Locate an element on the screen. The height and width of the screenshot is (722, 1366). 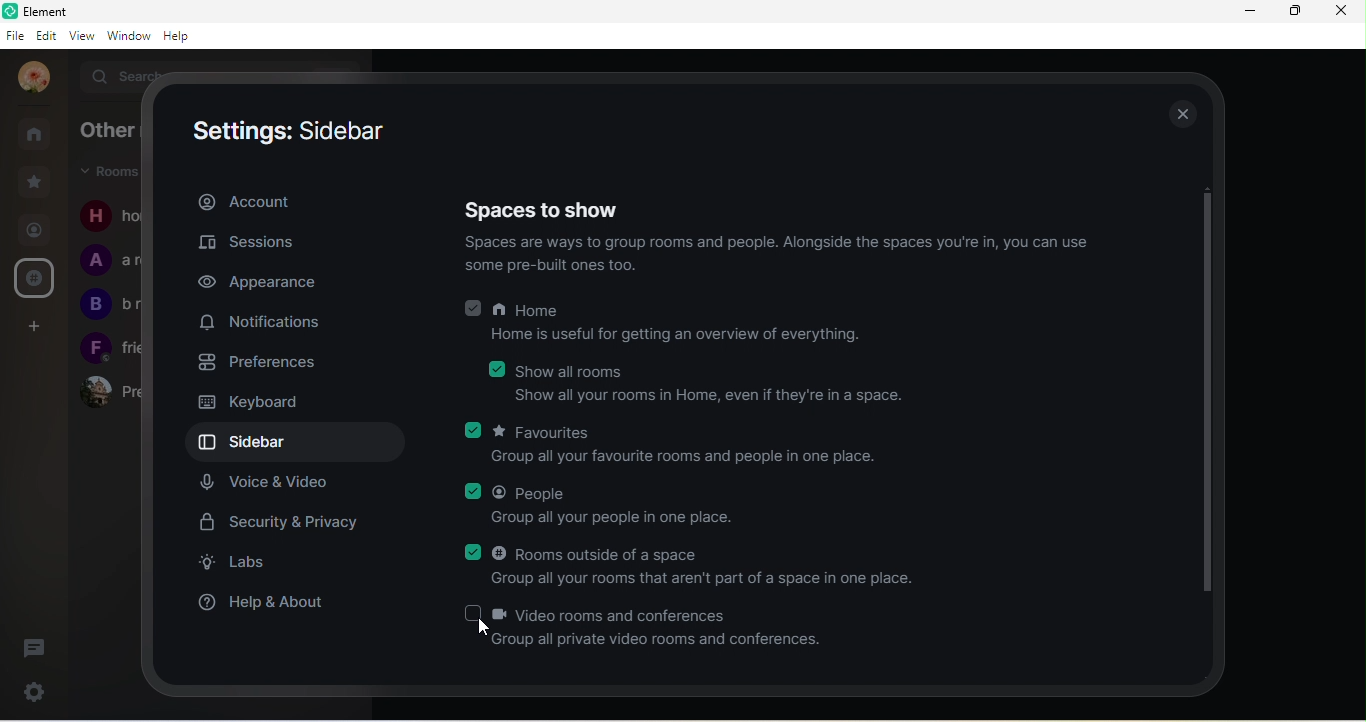
cursor movement is located at coordinates (489, 630).